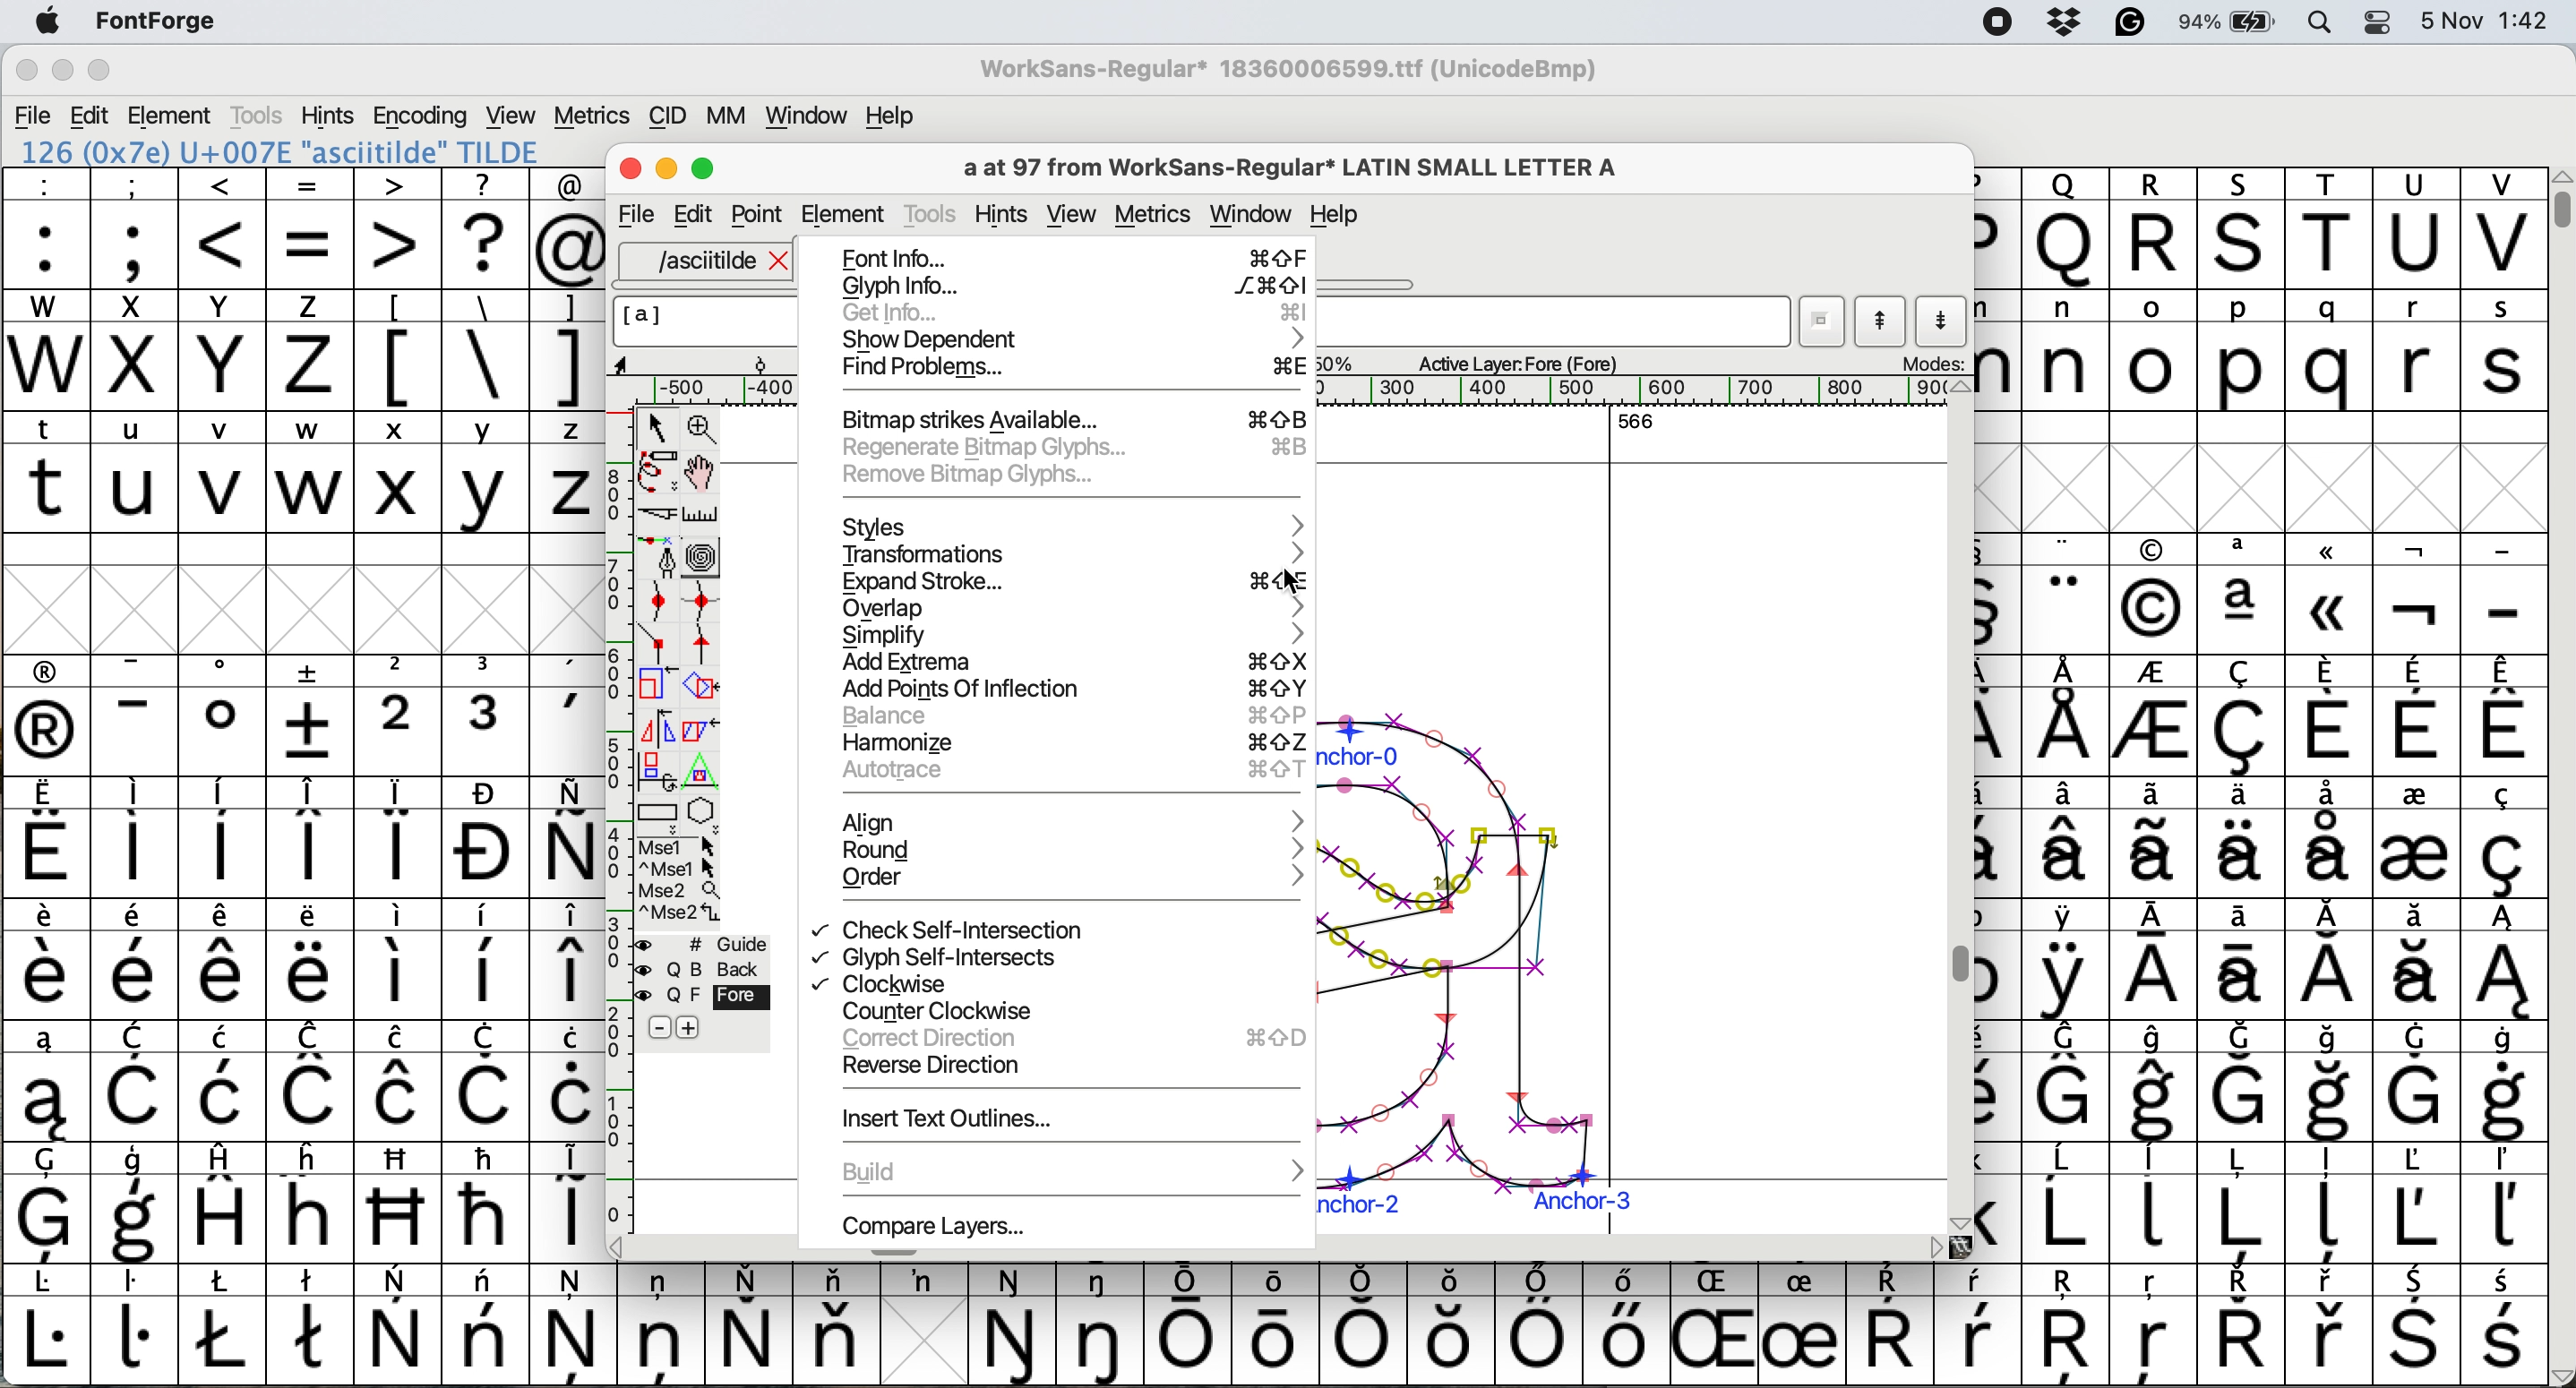 Image resolution: width=2576 pixels, height=1388 pixels. Describe the element at coordinates (223, 228) in the screenshot. I see `<` at that location.